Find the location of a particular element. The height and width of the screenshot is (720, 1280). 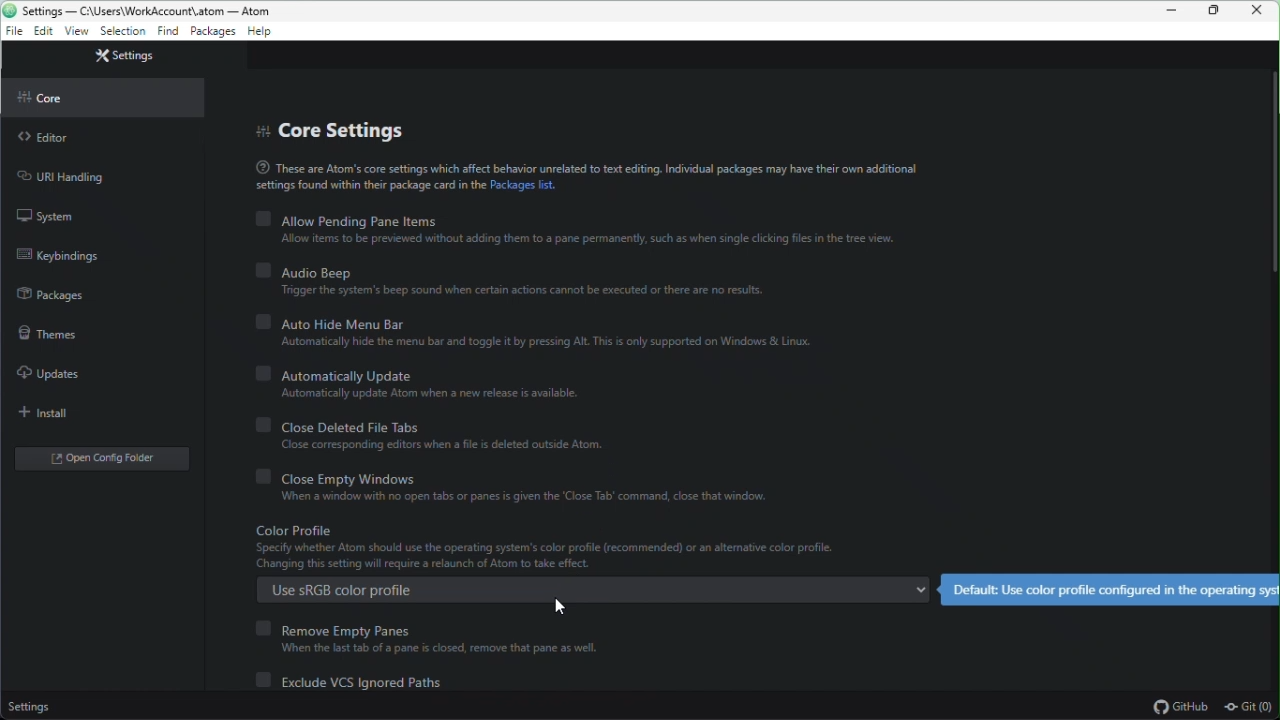

close deleted file tabs is located at coordinates (455, 438).